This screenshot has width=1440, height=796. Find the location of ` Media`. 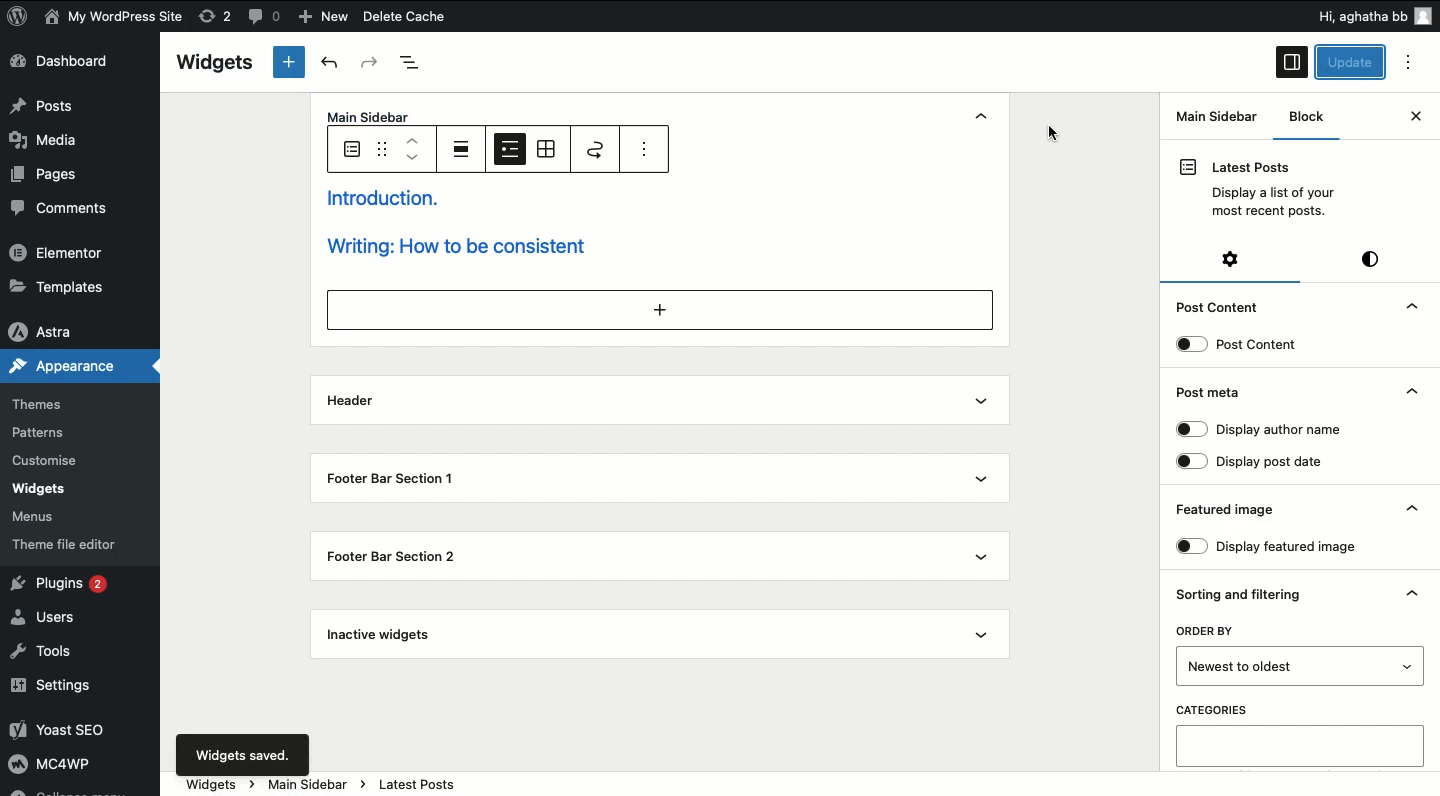

 Media is located at coordinates (55, 139).